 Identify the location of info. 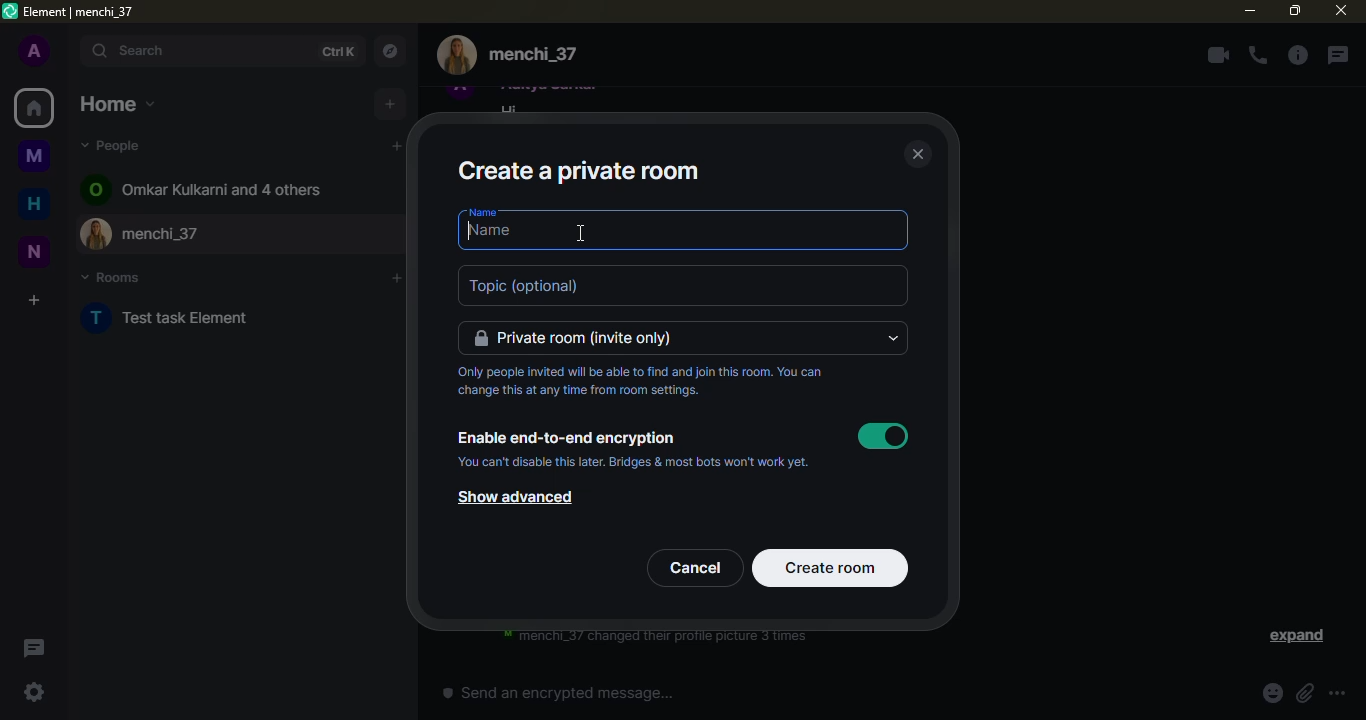
(1297, 55).